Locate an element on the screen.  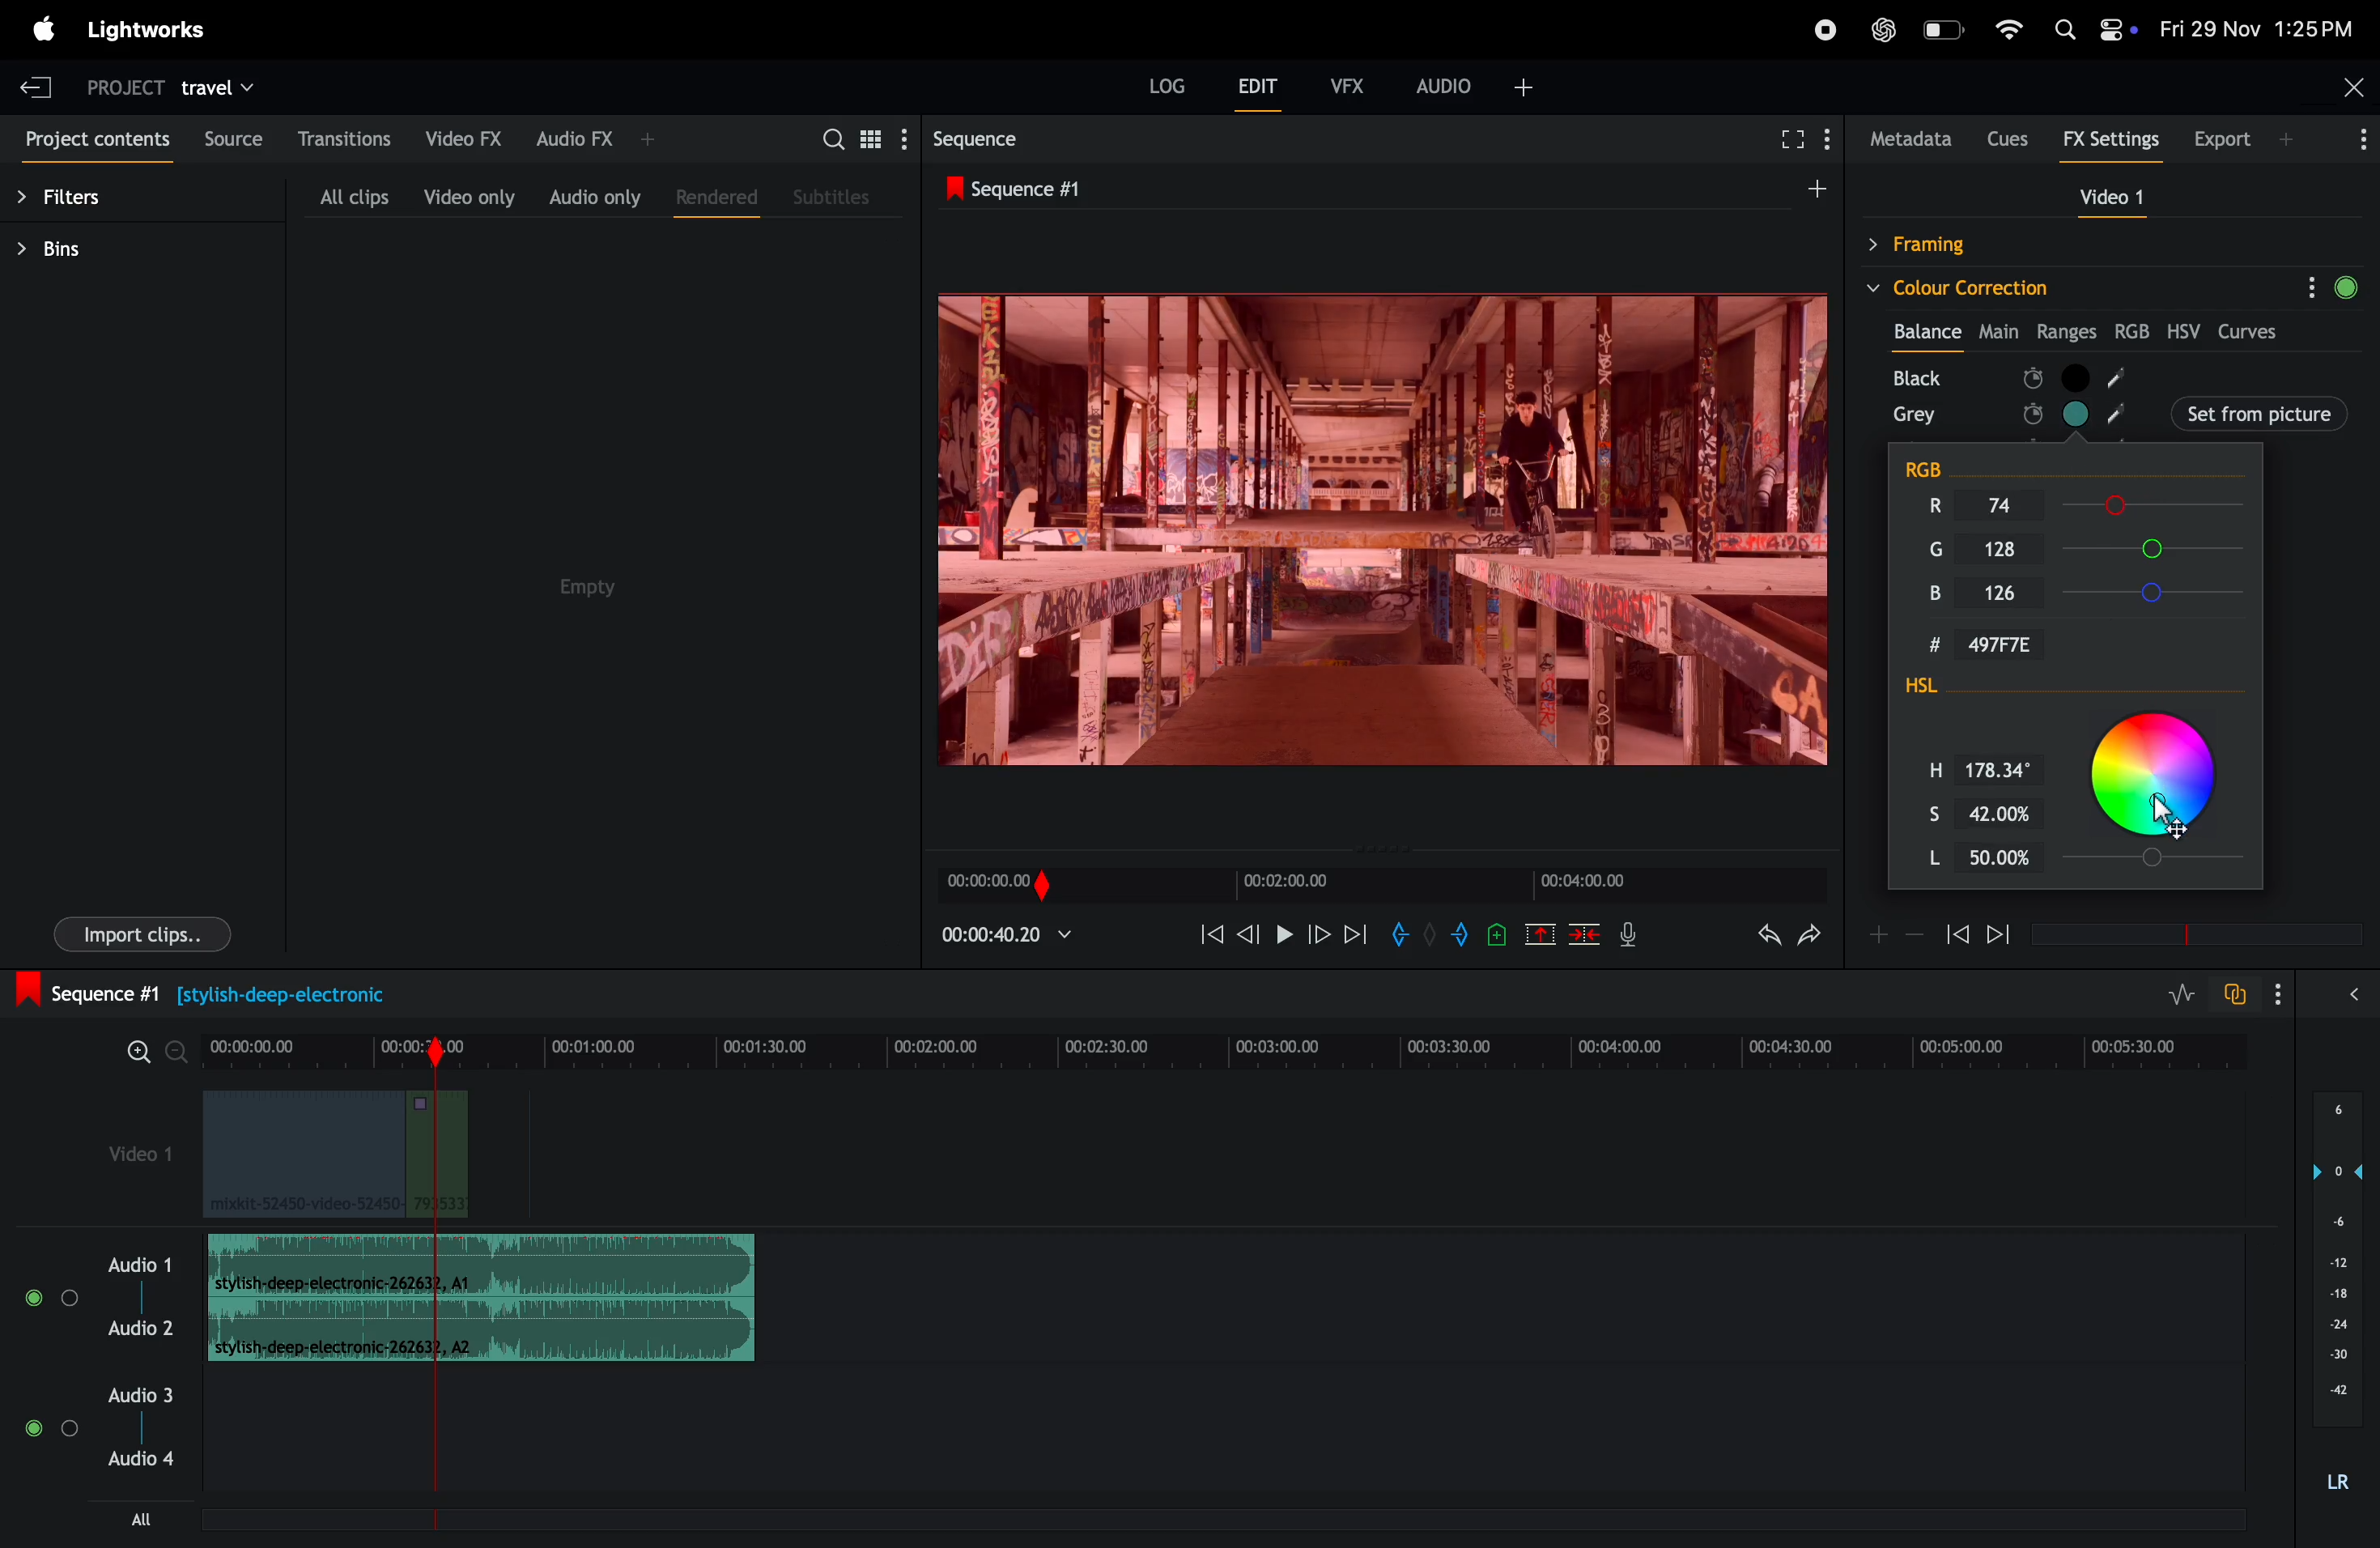
Audio Clip is located at coordinates (481, 1328).